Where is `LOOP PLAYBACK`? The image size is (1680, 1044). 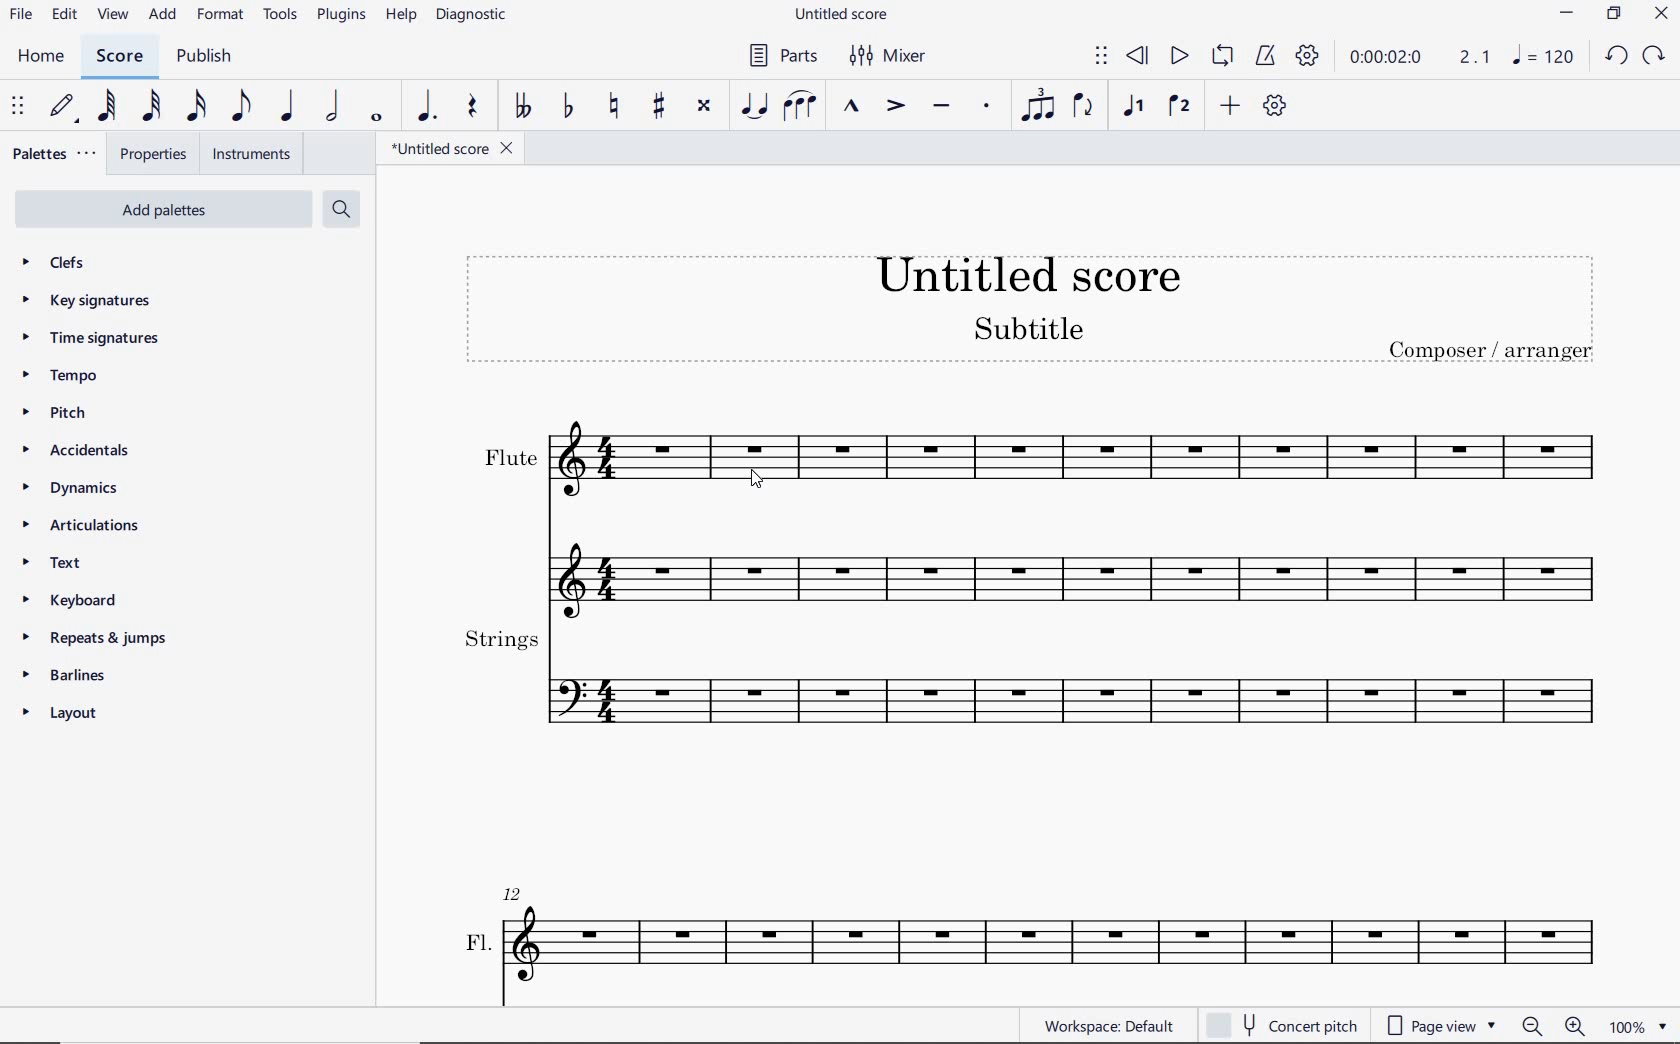
LOOP PLAYBACK is located at coordinates (1226, 58).